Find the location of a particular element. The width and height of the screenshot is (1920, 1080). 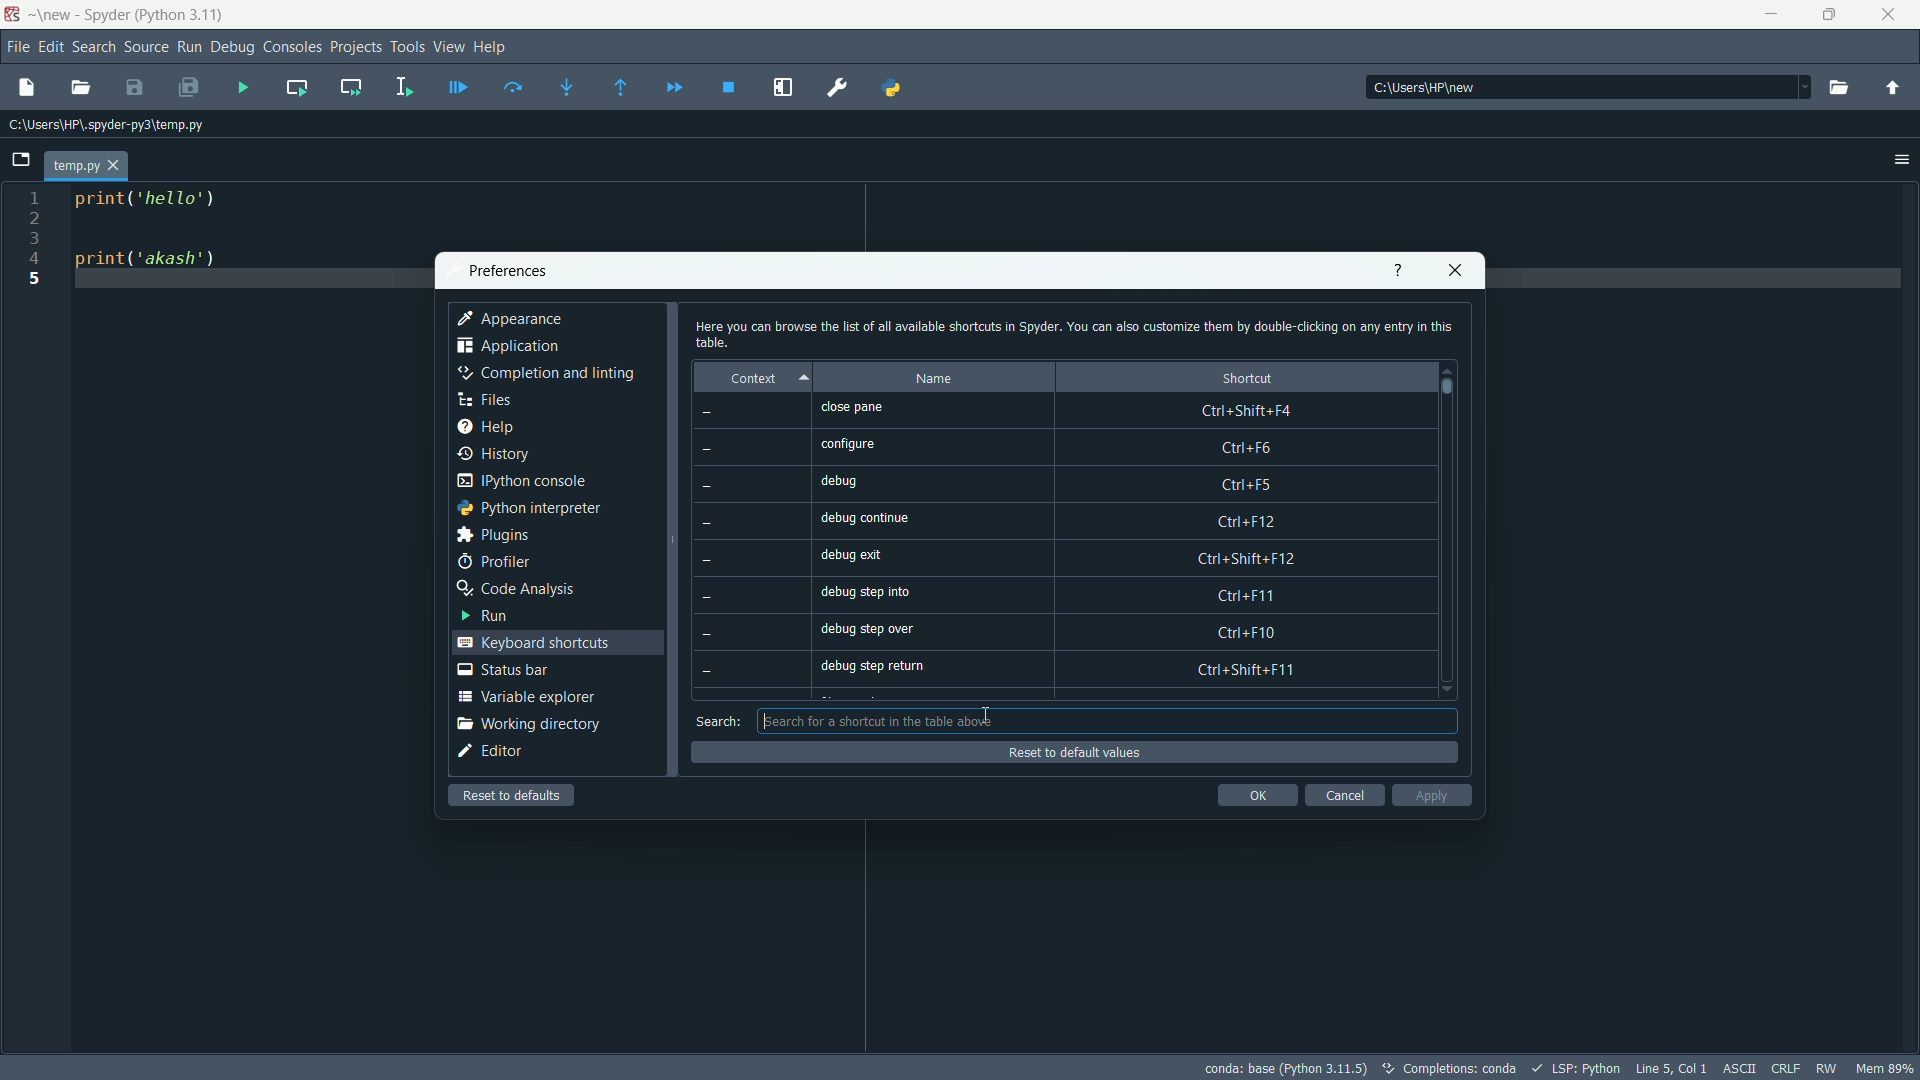

run menu is located at coordinates (188, 48).